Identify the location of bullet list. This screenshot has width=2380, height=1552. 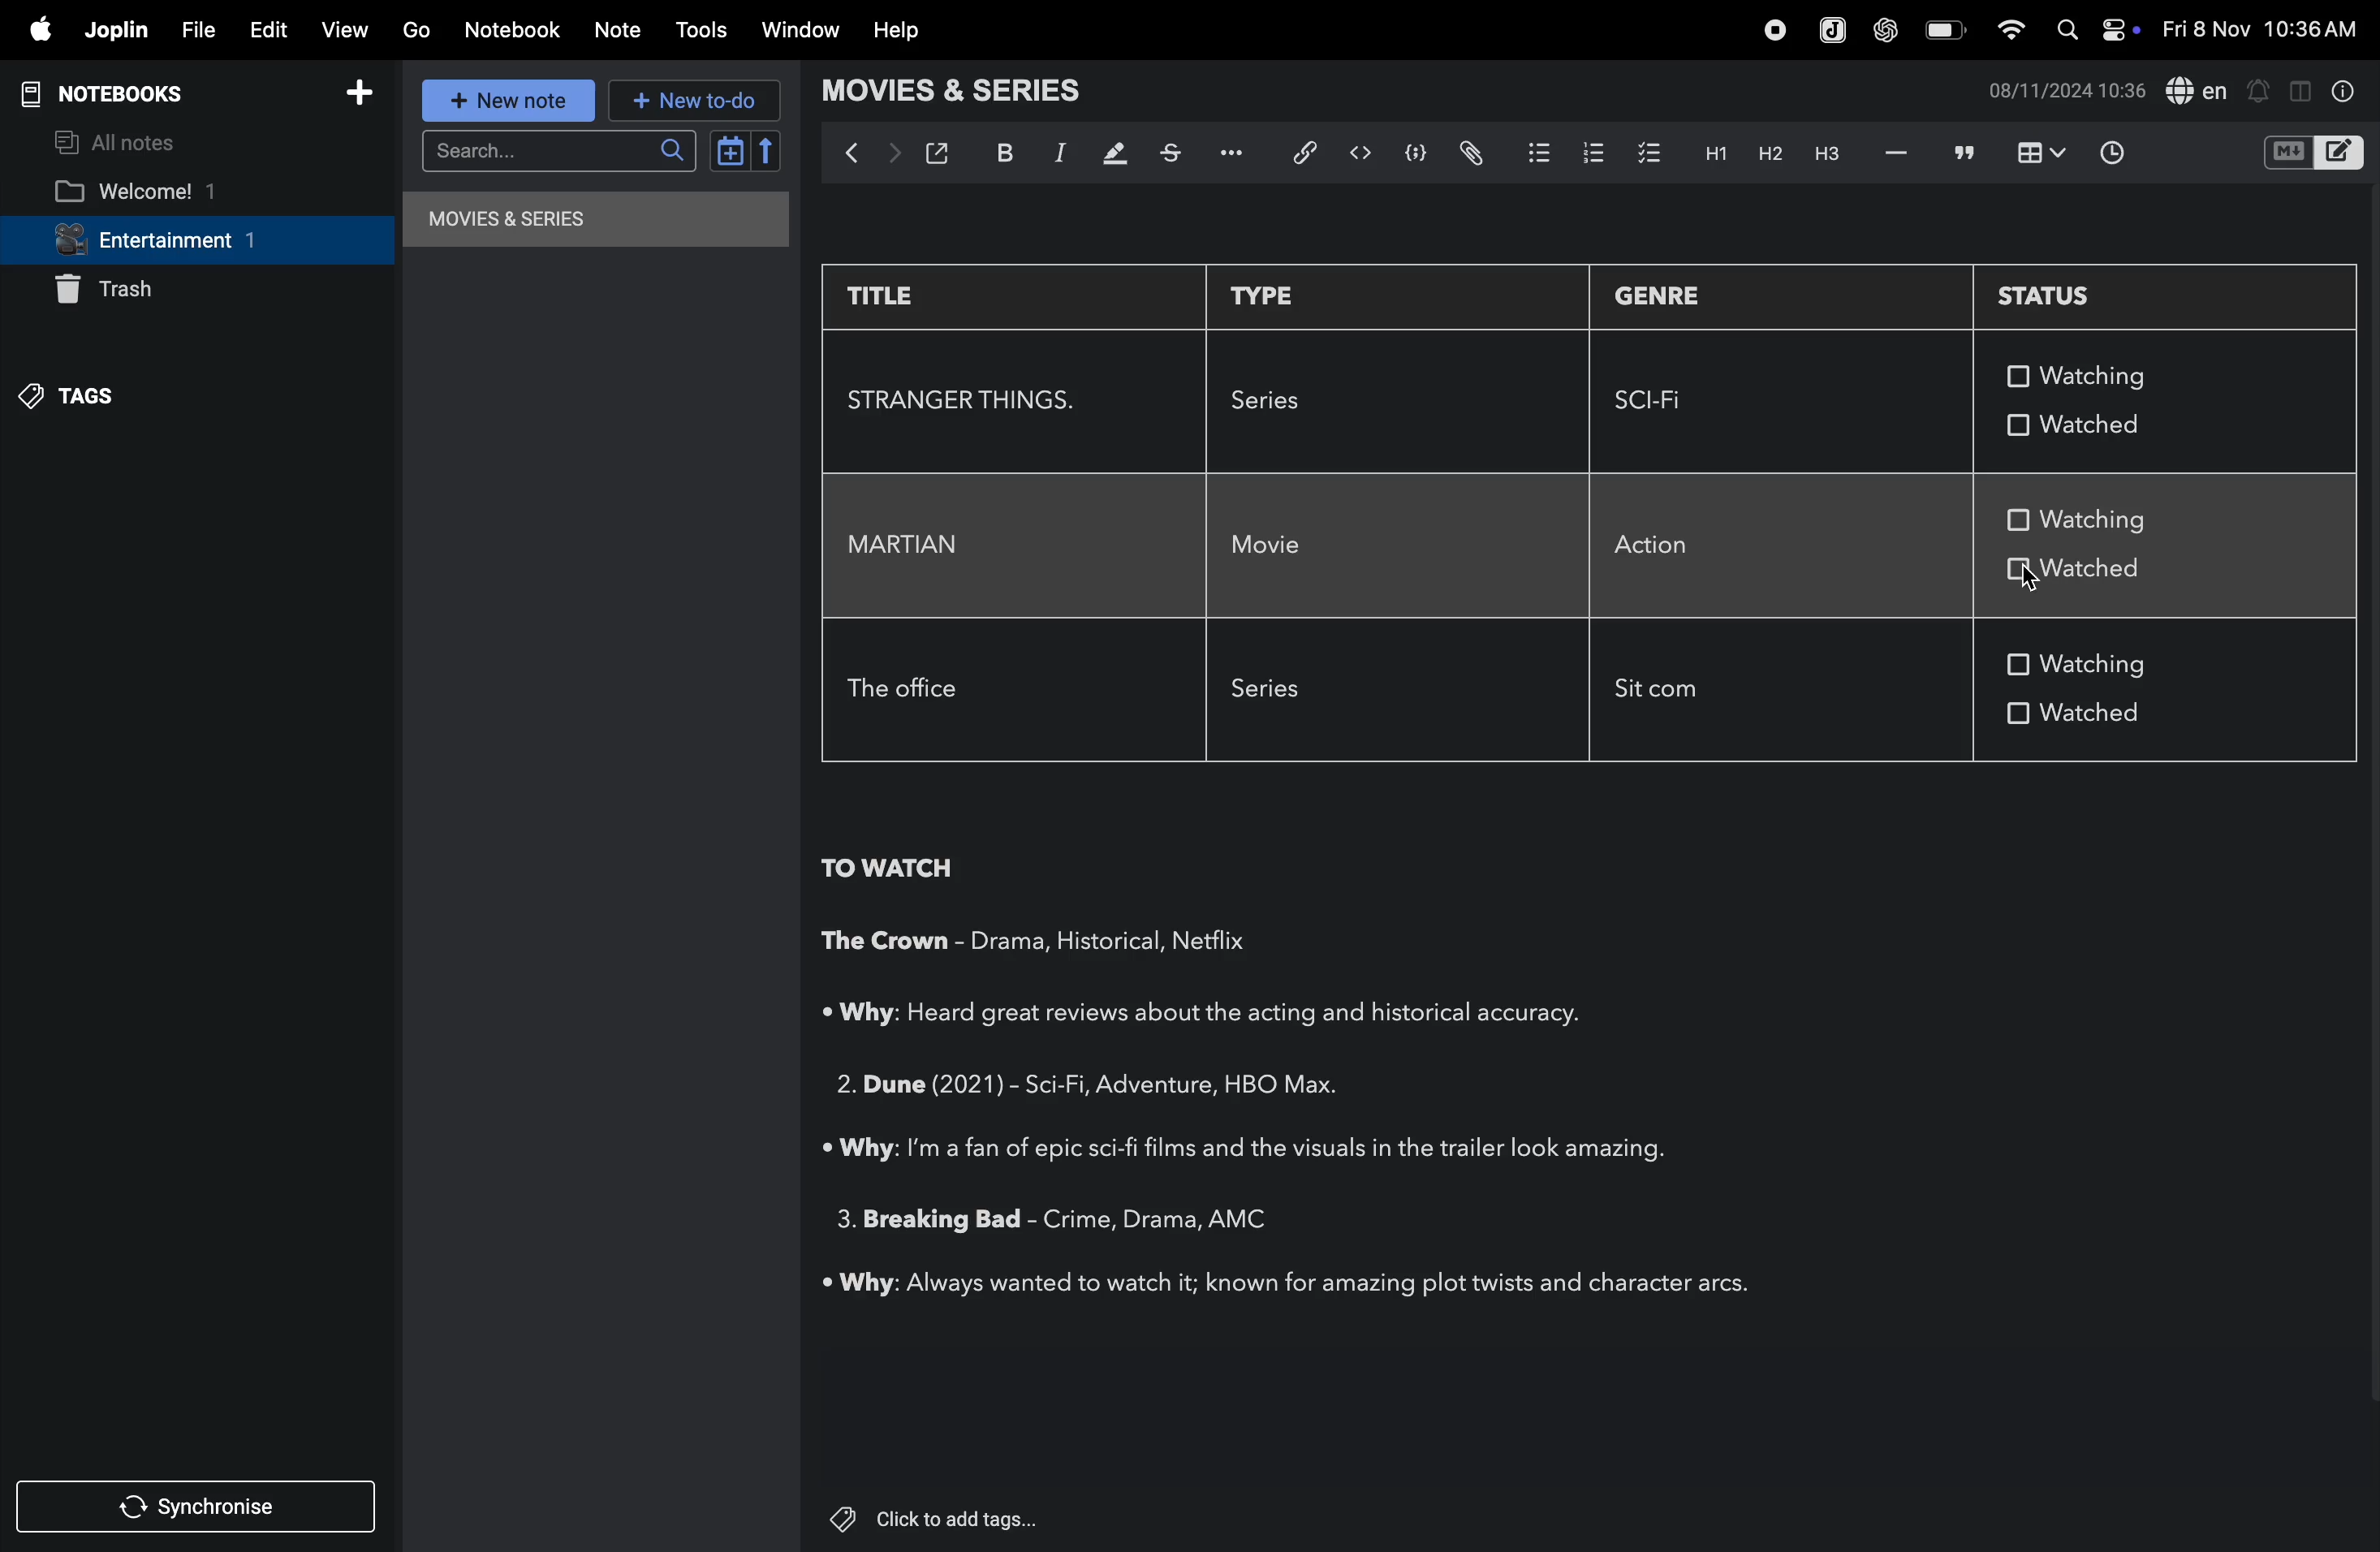
(1530, 152).